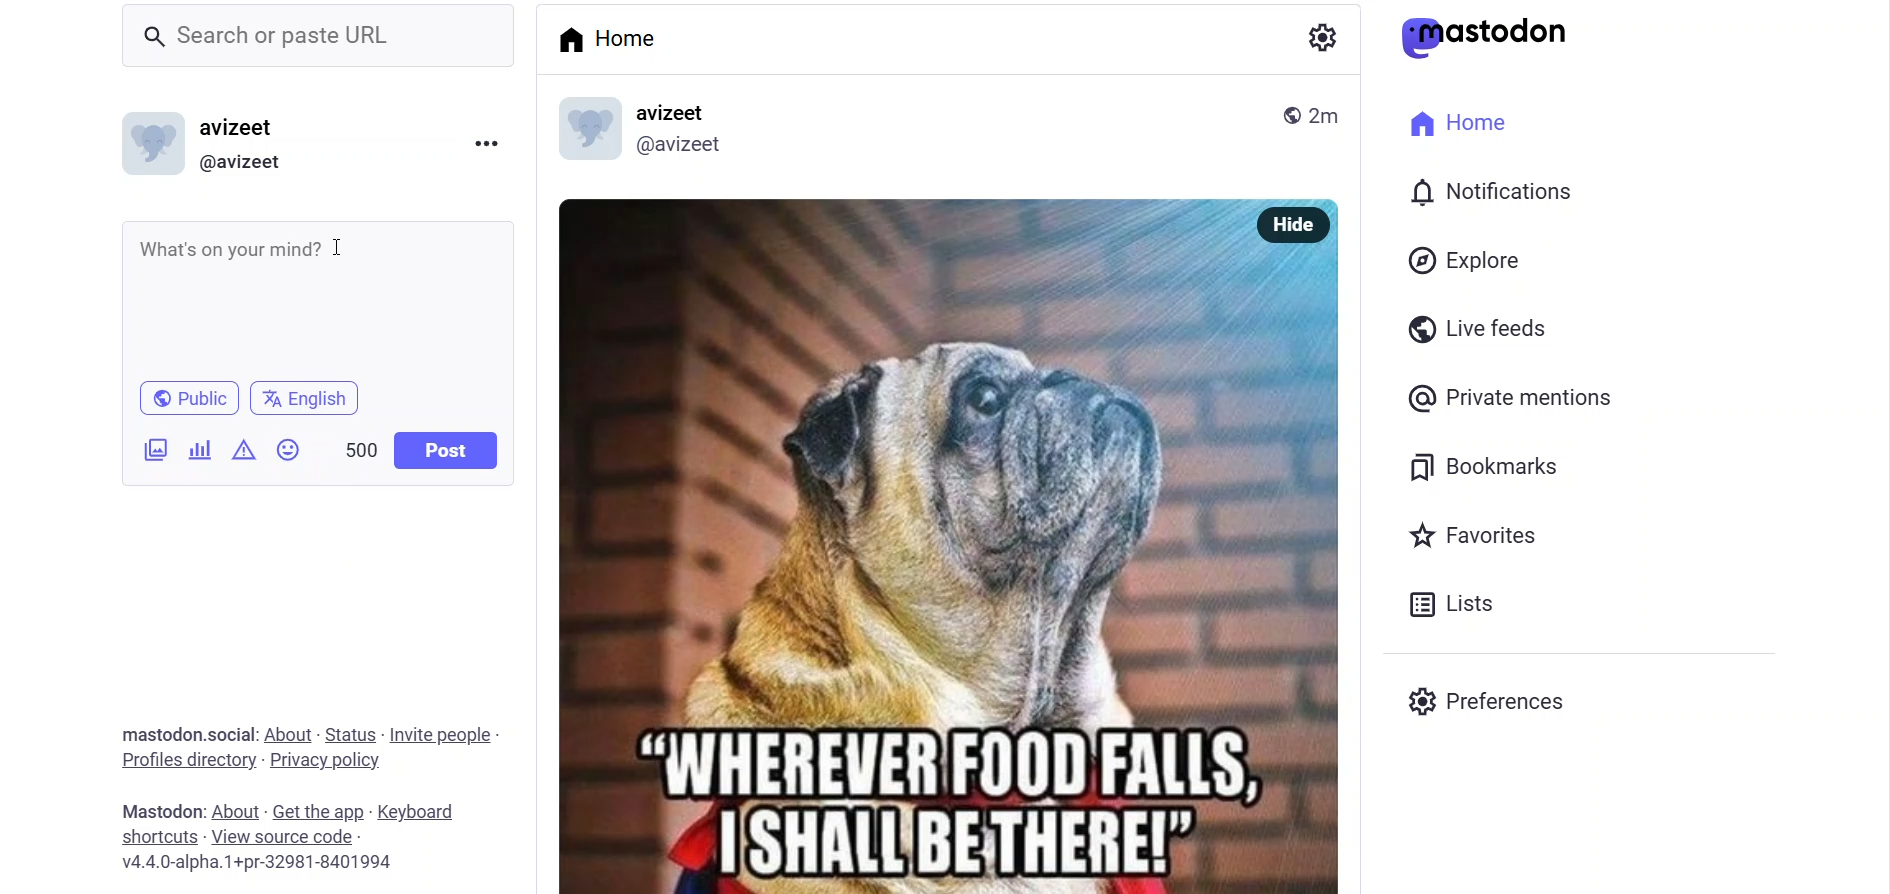 The height and width of the screenshot is (894, 1890). I want to click on avizeet, so click(236, 130).